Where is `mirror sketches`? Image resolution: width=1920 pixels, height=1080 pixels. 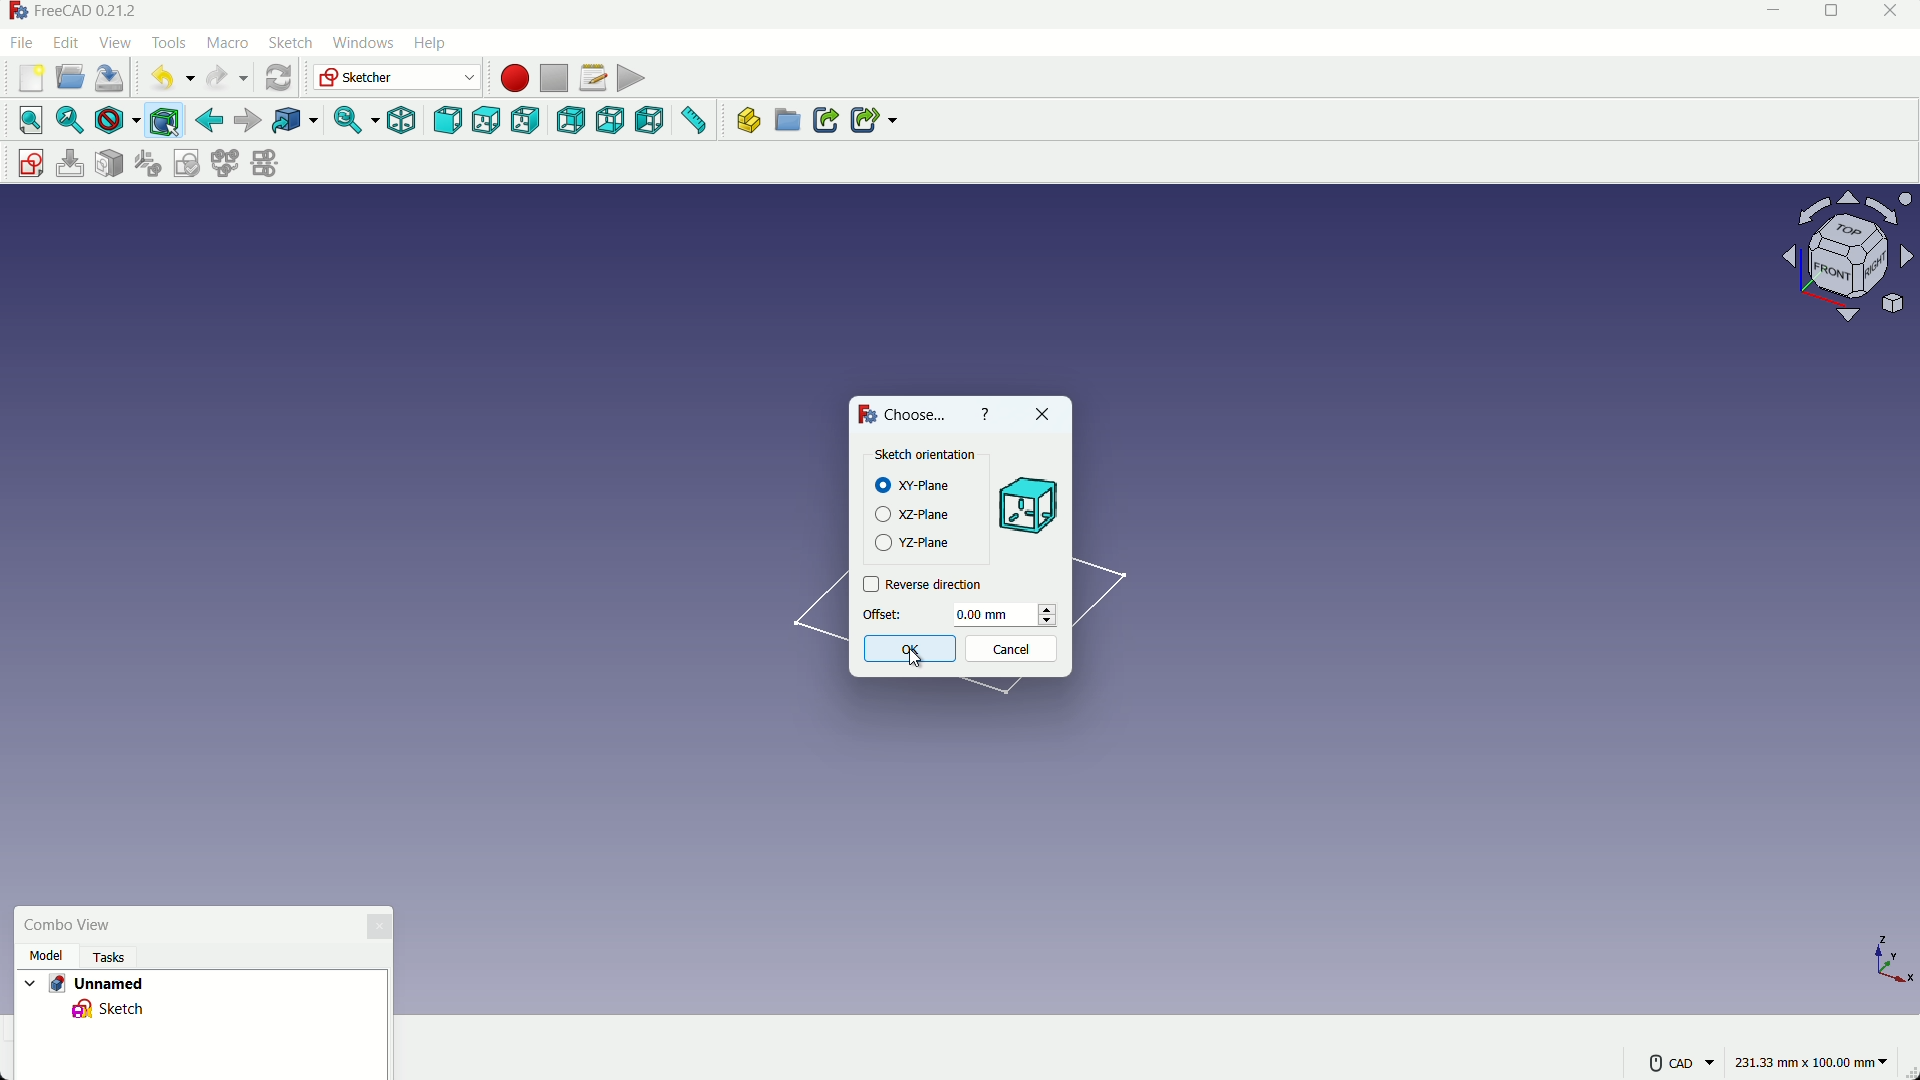 mirror sketches is located at coordinates (261, 161).